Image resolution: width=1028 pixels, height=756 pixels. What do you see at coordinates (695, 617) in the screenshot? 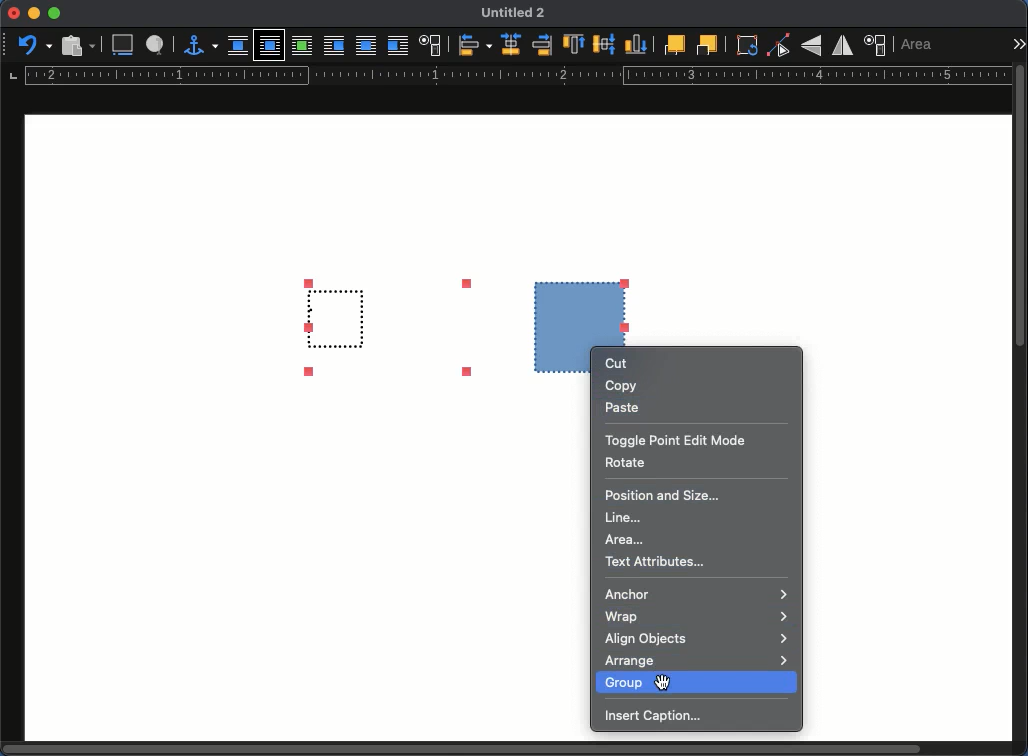
I see `wrap` at bounding box center [695, 617].